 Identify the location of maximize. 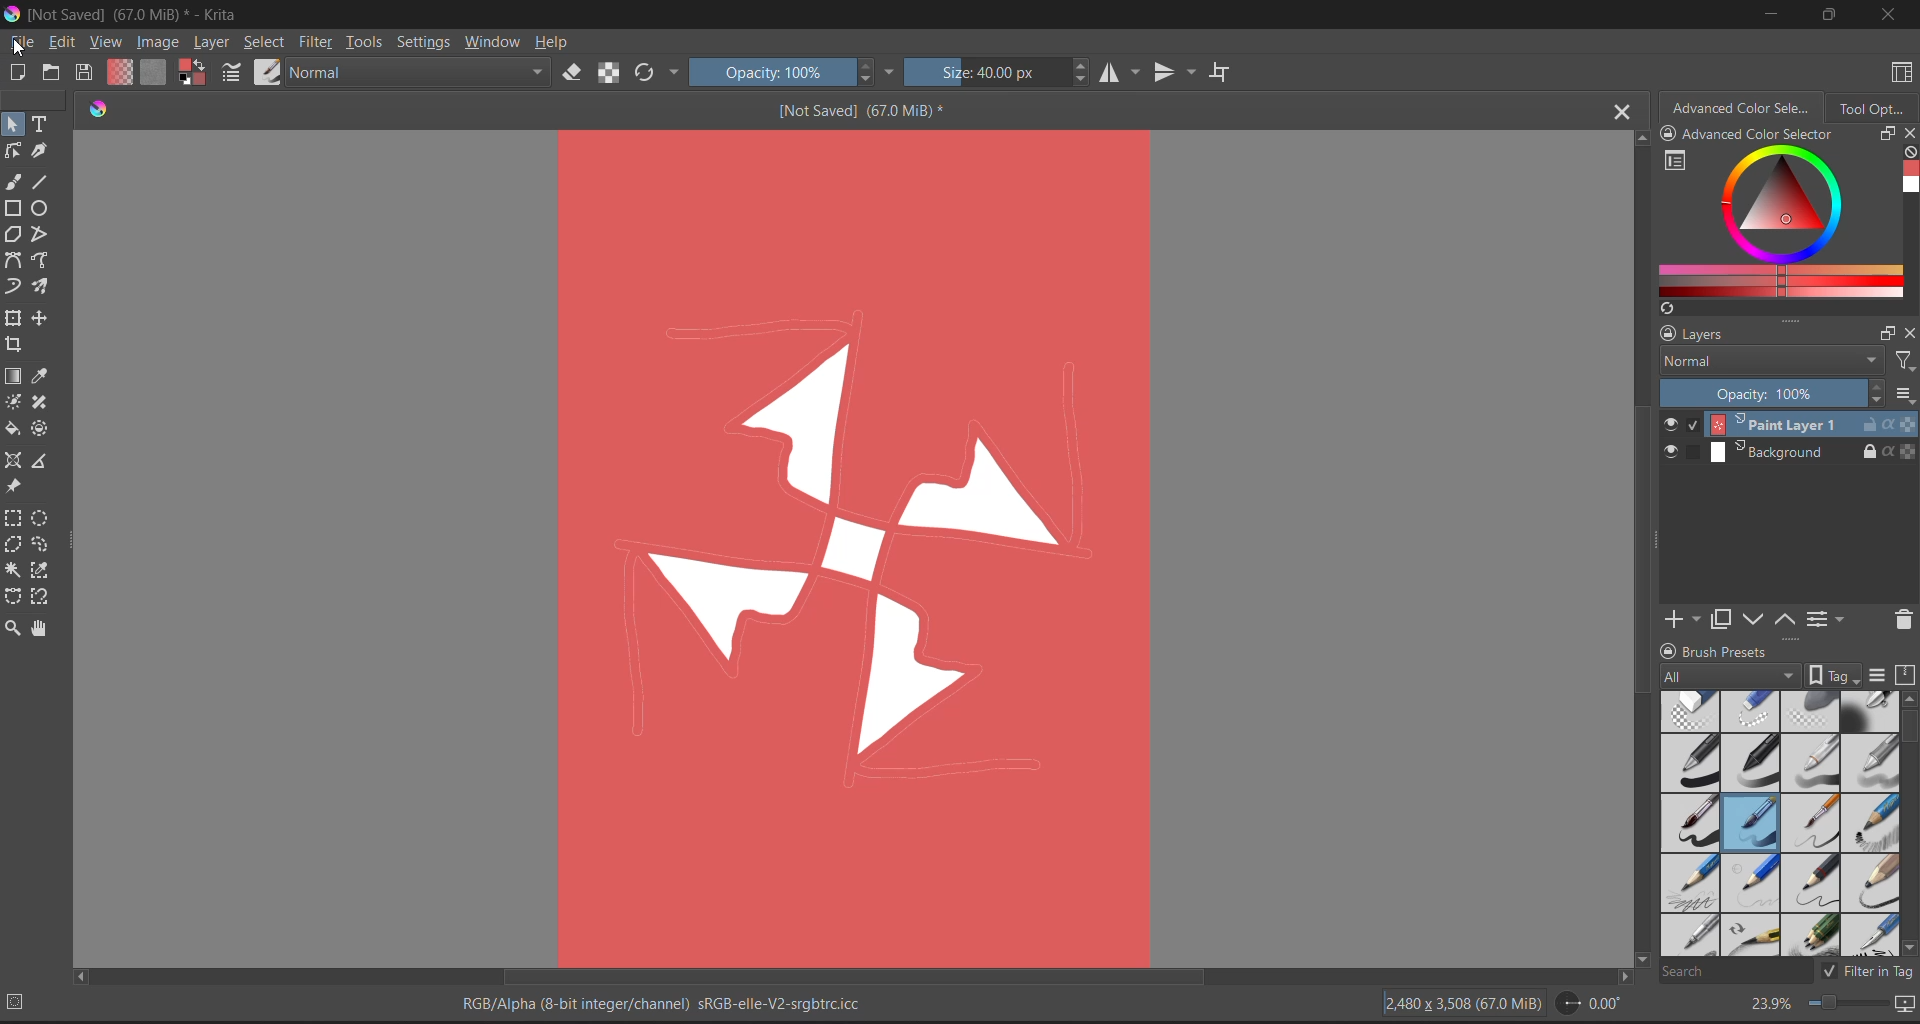
(1828, 13).